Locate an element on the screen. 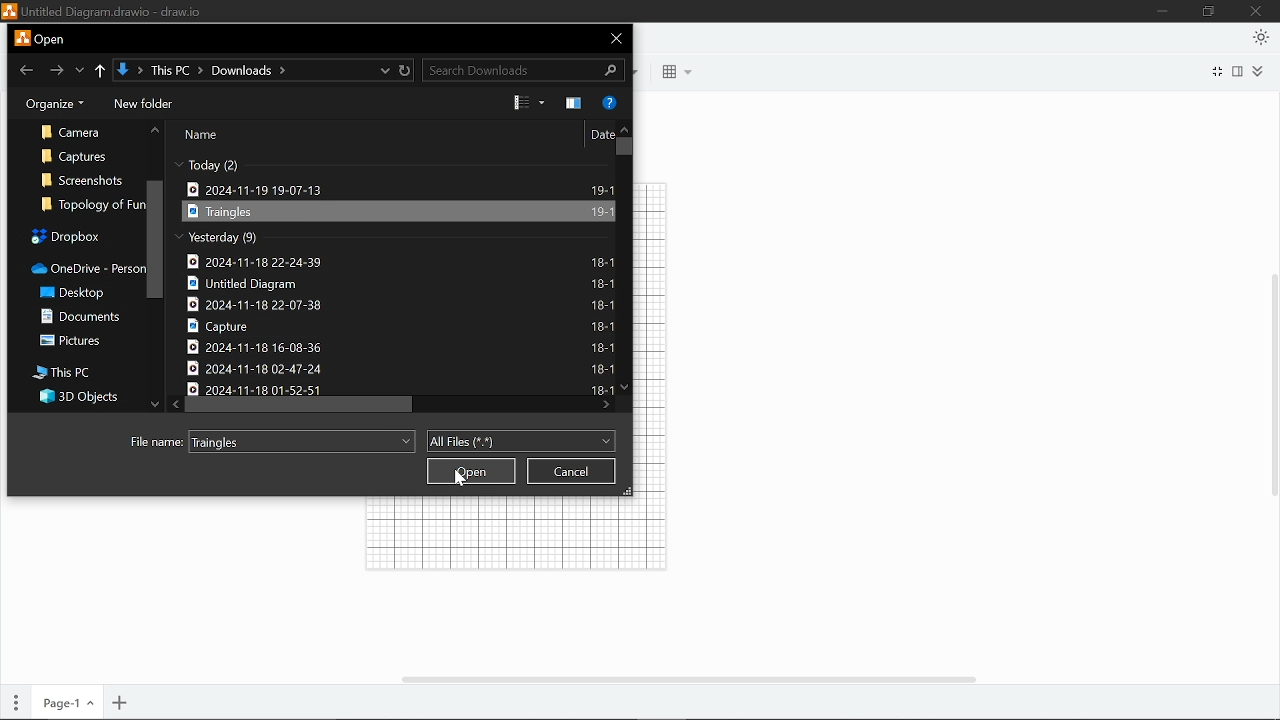 Image resolution: width=1280 pixels, height=720 pixels. Move right in files is located at coordinates (606, 405).